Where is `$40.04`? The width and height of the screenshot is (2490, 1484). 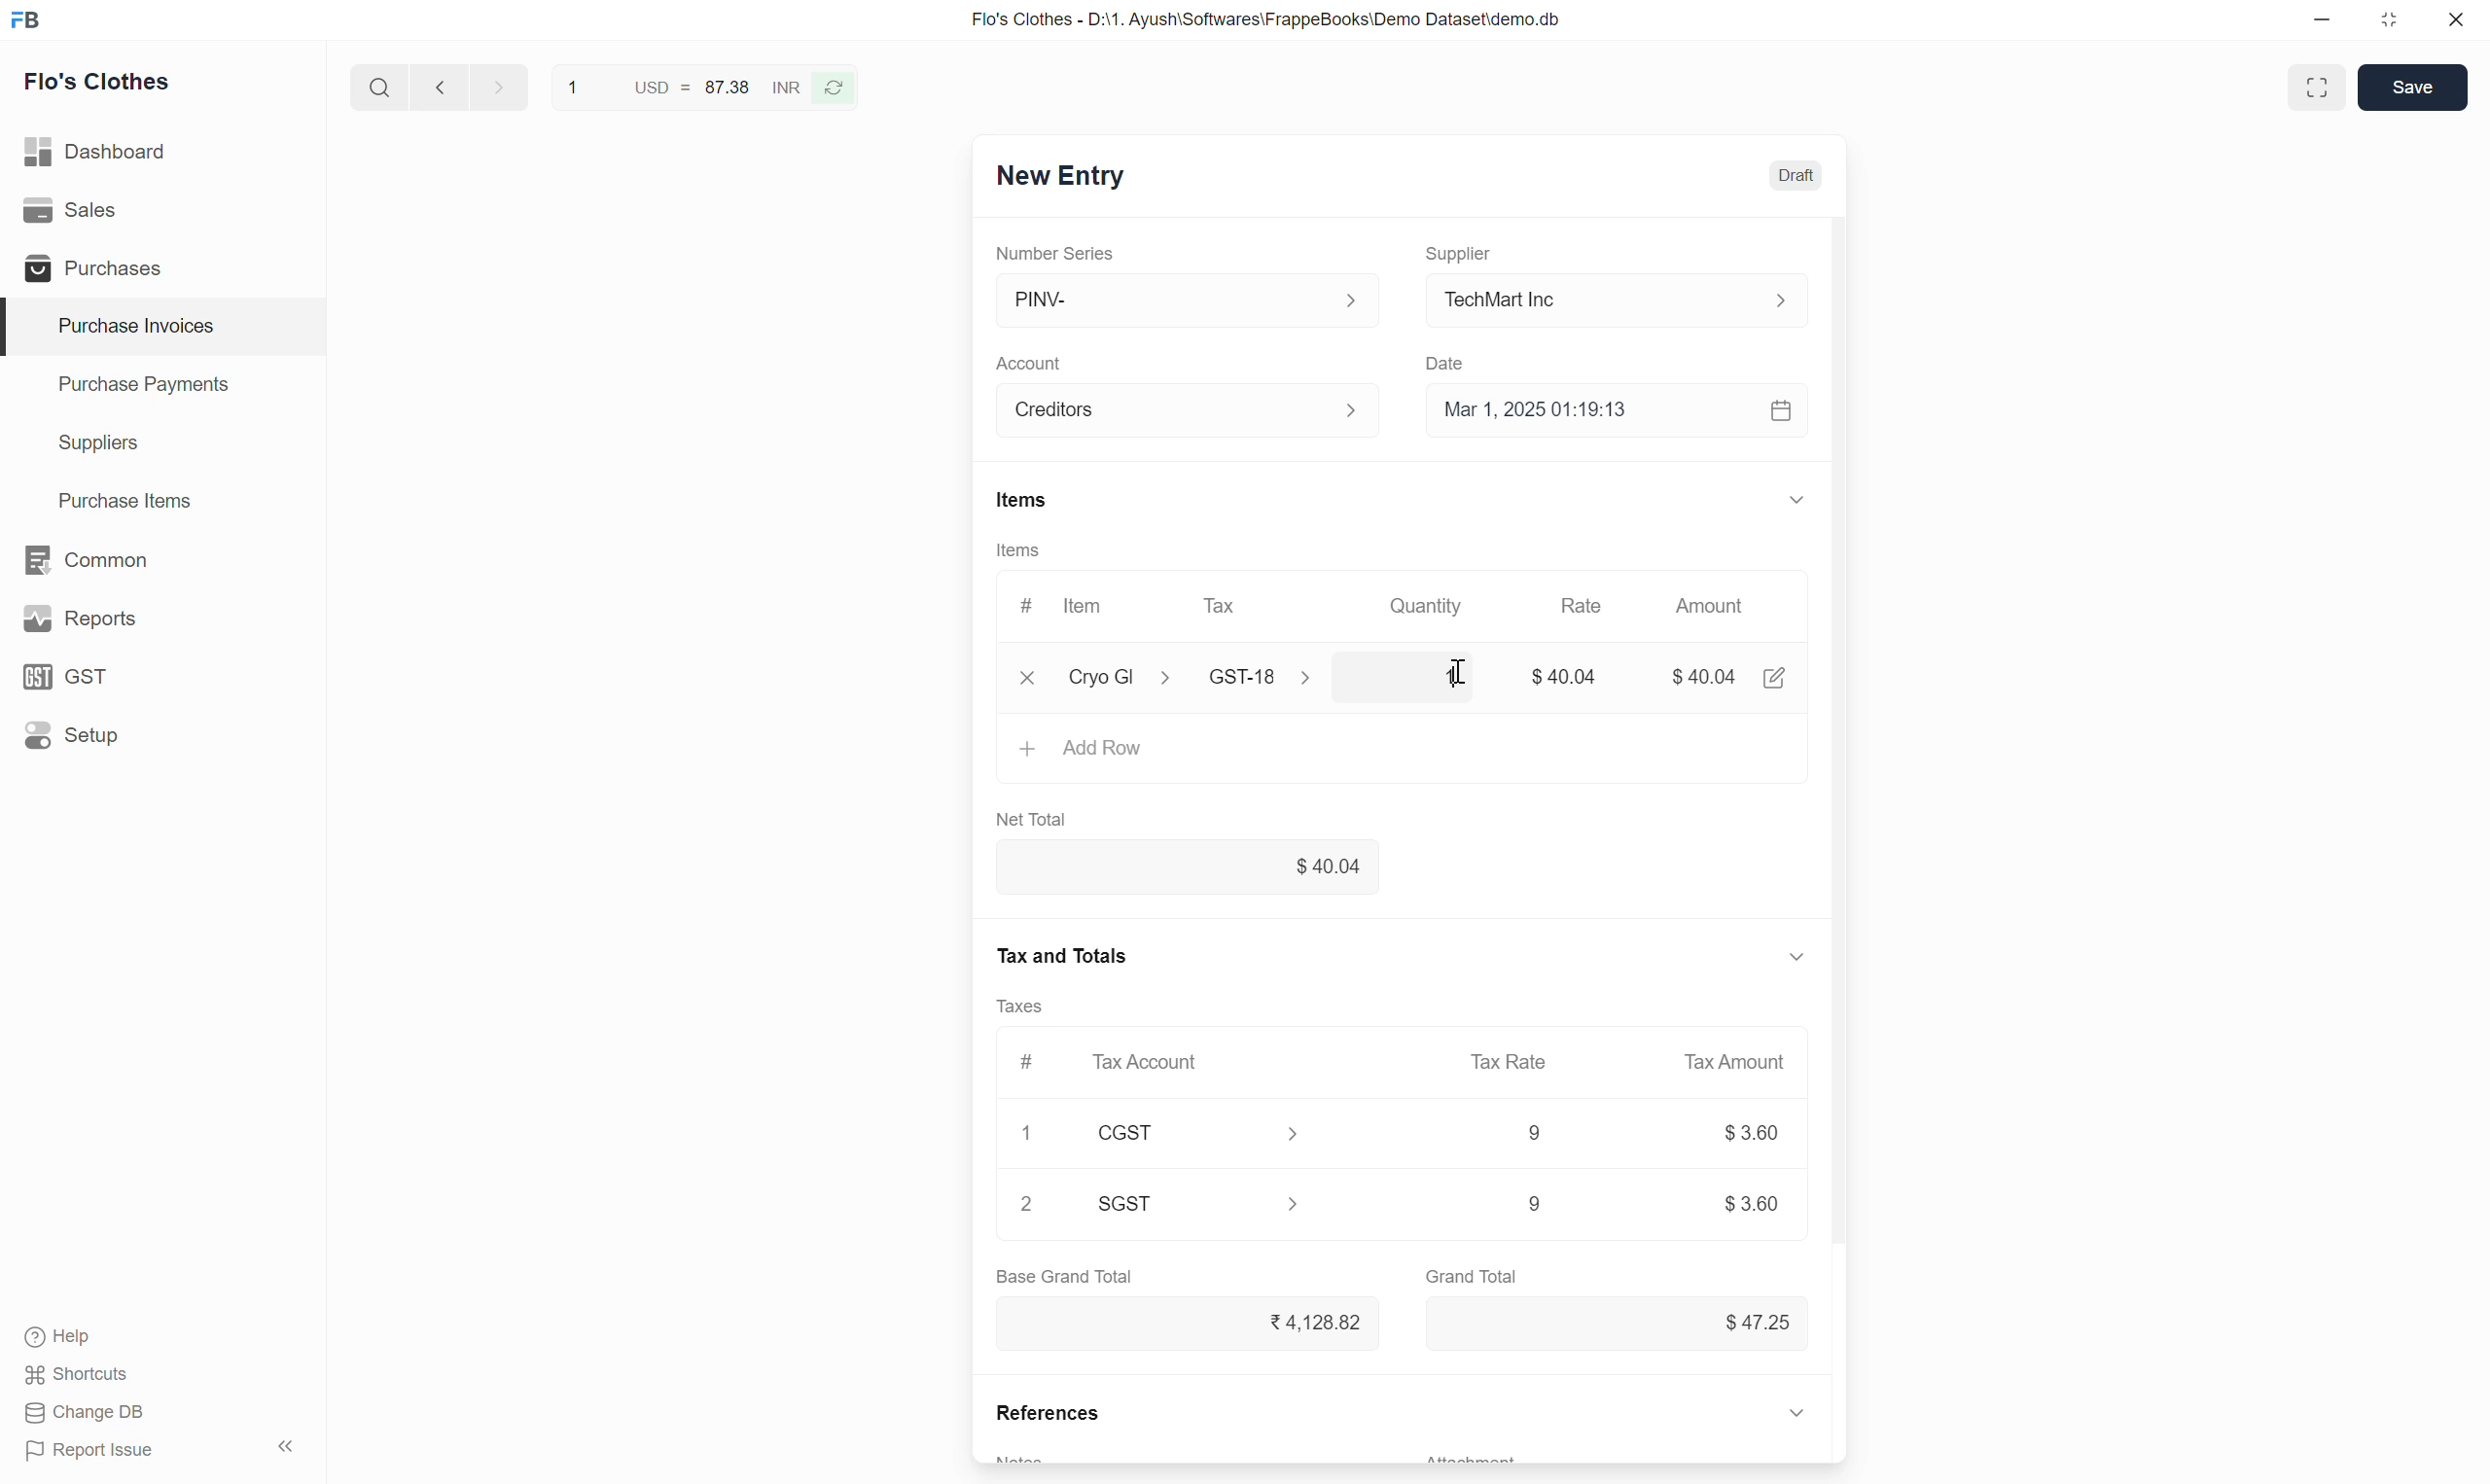
$40.04 is located at coordinates (1189, 868).